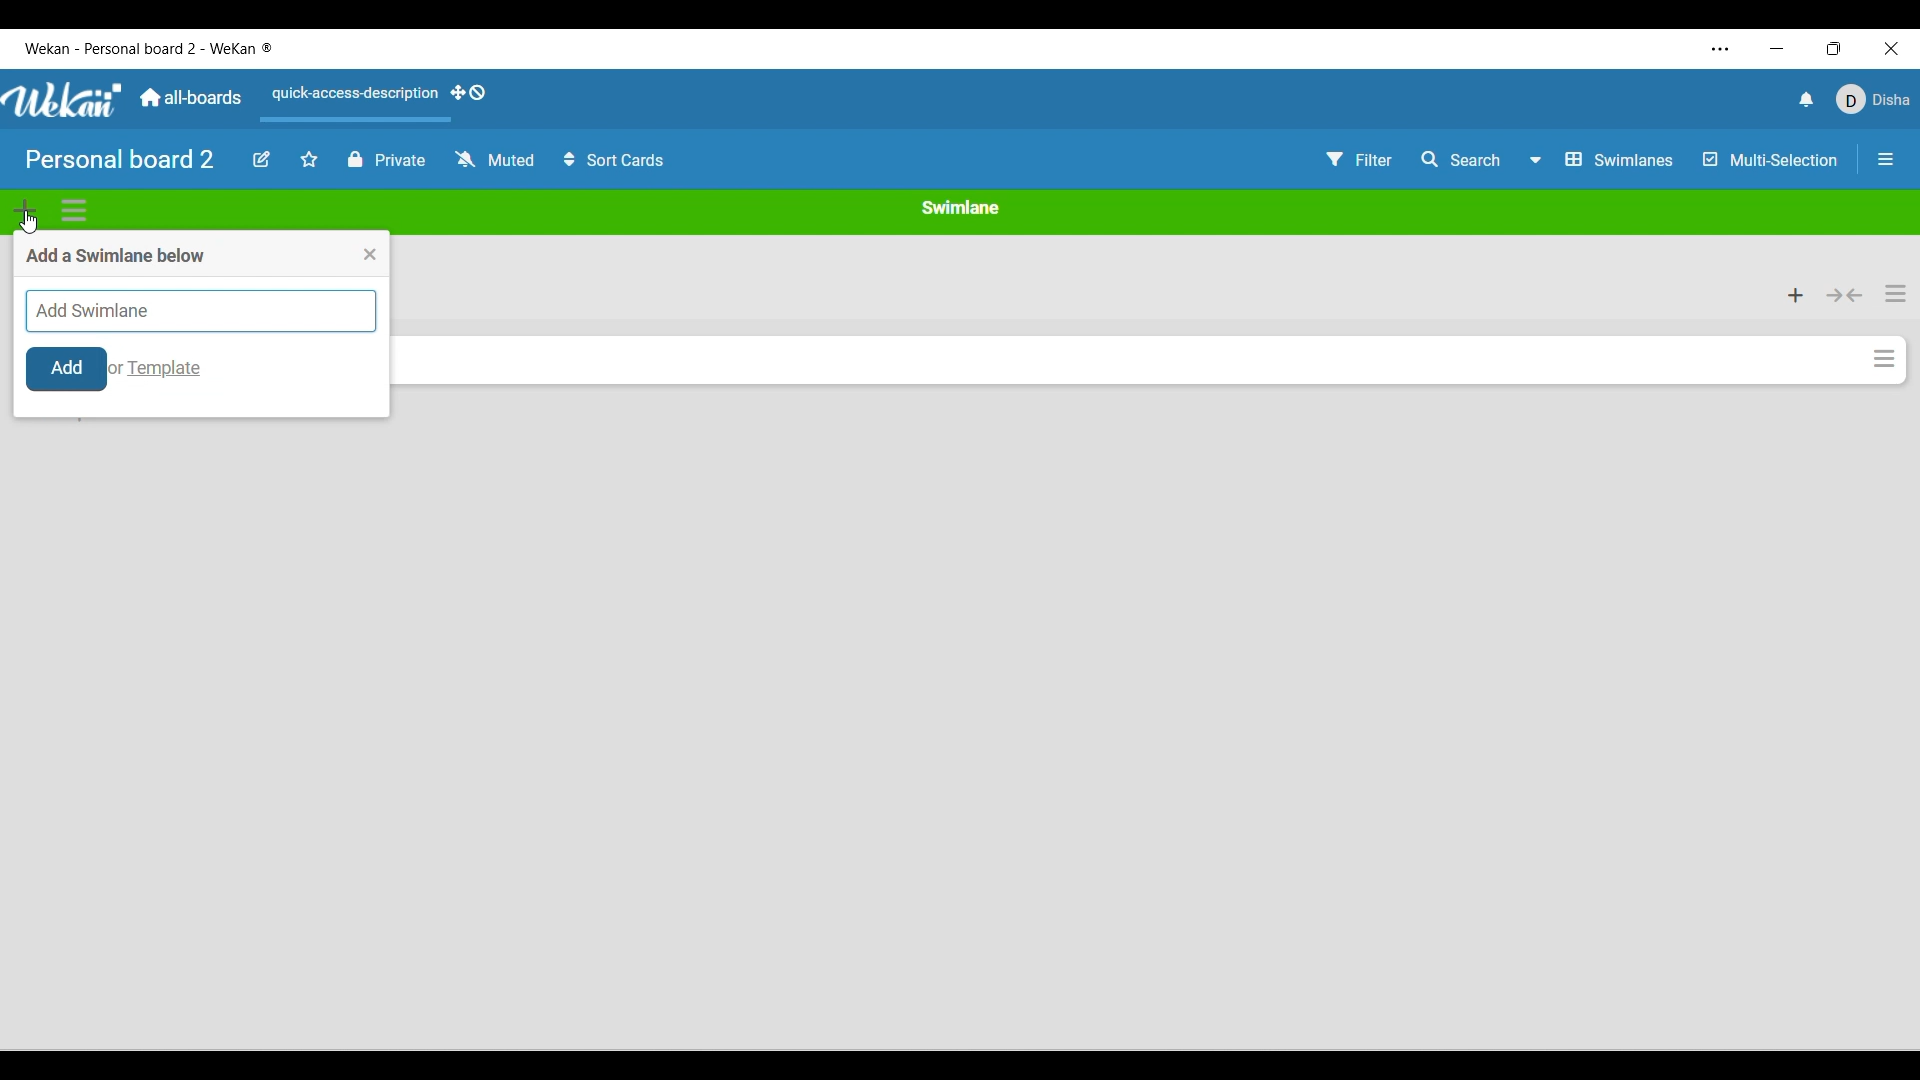 This screenshot has height=1080, width=1920. Describe the element at coordinates (1721, 49) in the screenshot. I see `More settings` at that location.